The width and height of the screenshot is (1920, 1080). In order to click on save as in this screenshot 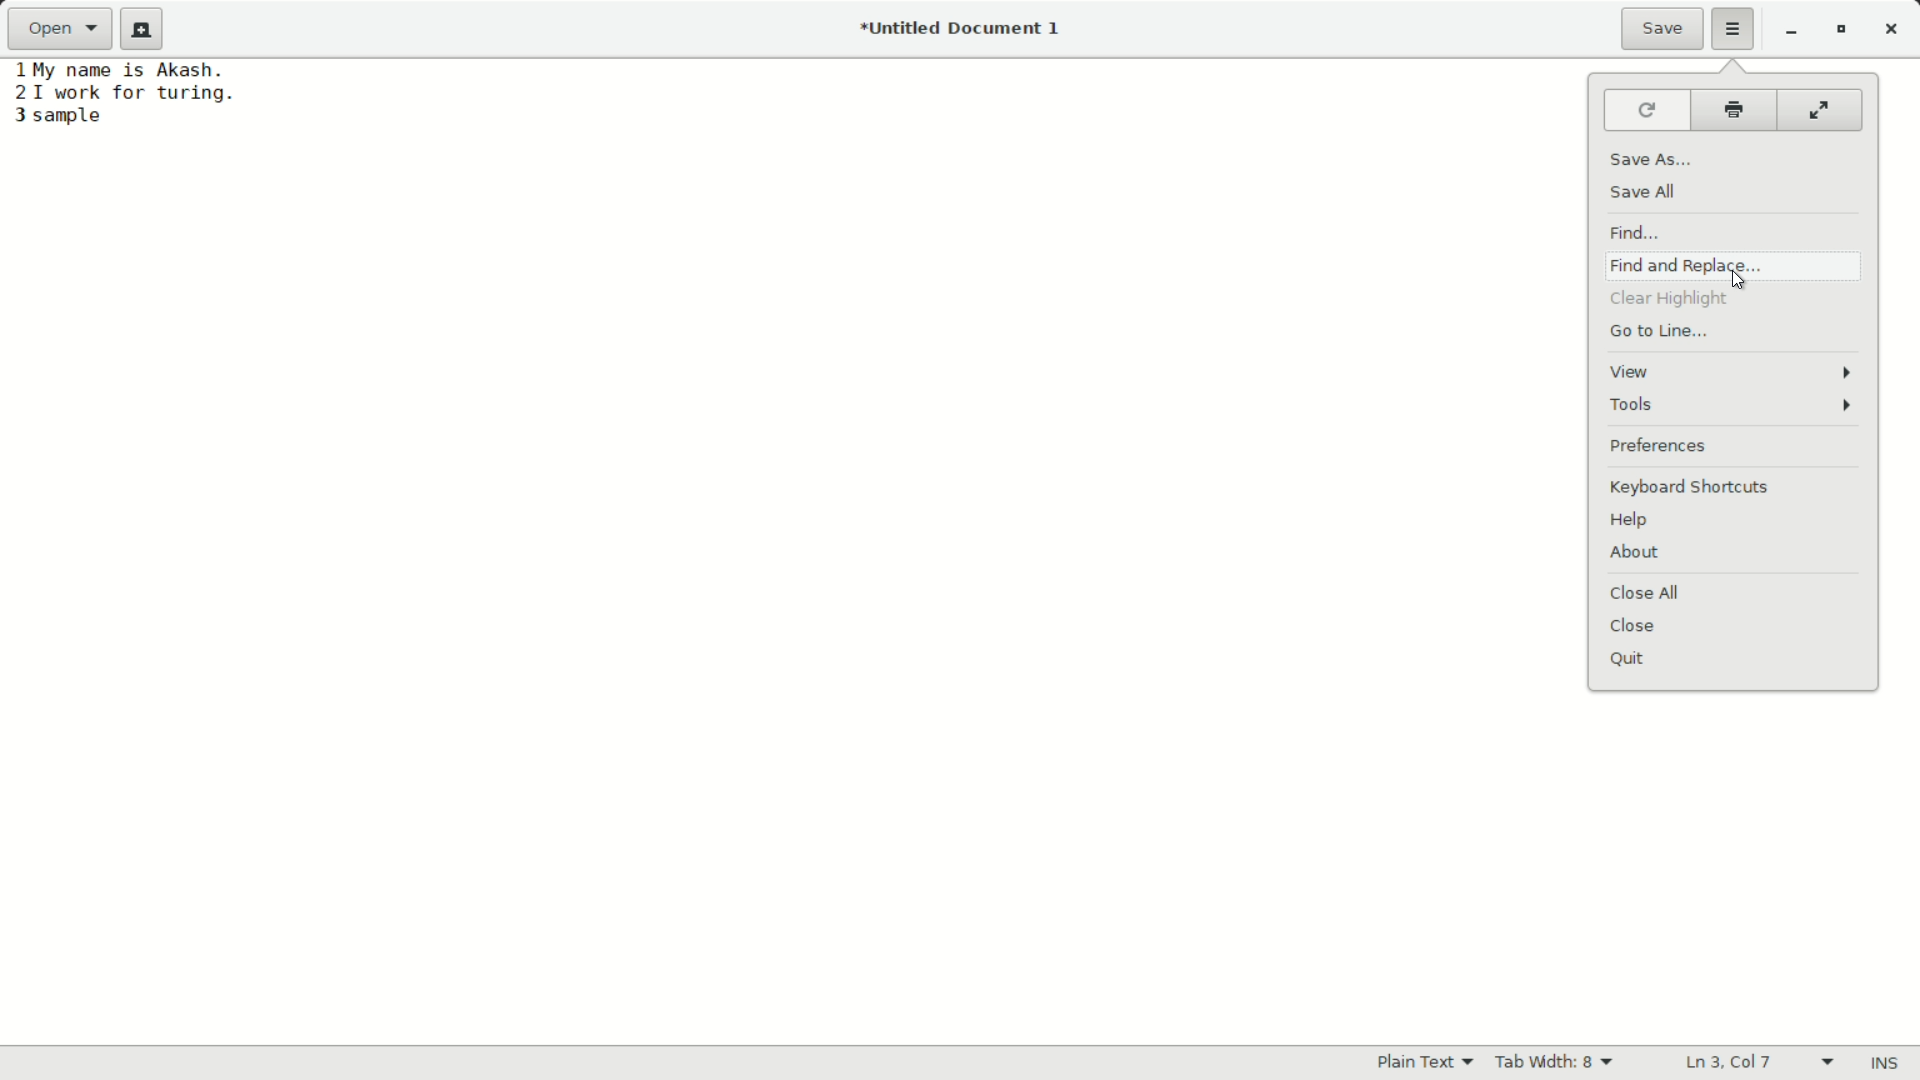, I will do `click(1654, 156)`.